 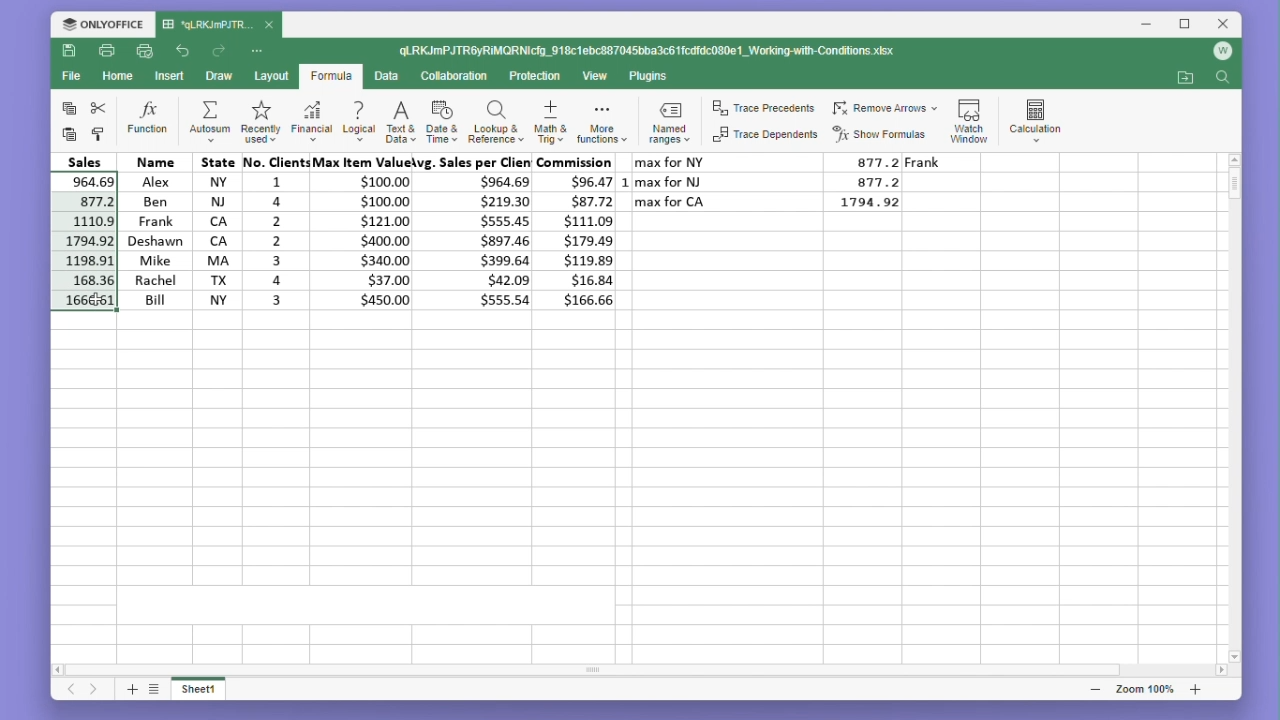 What do you see at coordinates (441, 119) in the screenshot?
I see `Date and time` at bounding box center [441, 119].